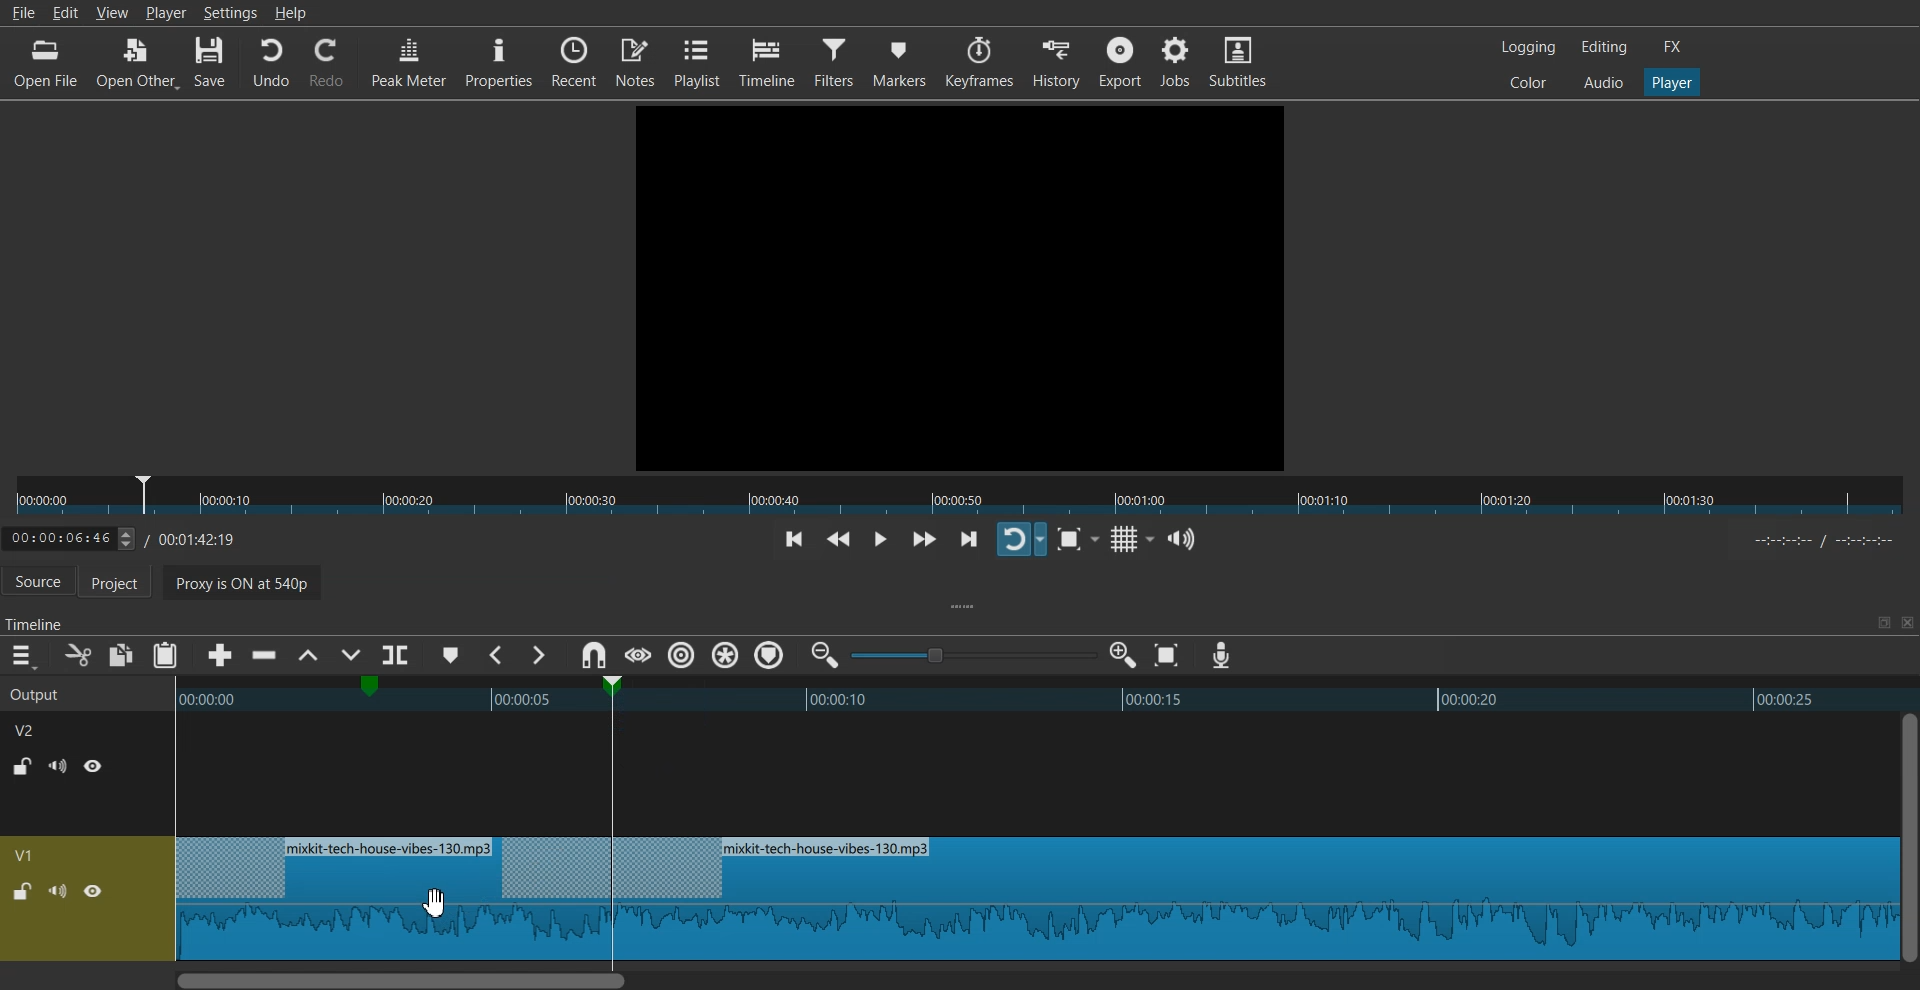  What do you see at coordinates (1122, 655) in the screenshot?
I see `Zoom timeline in` at bounding box center [1122, 655].